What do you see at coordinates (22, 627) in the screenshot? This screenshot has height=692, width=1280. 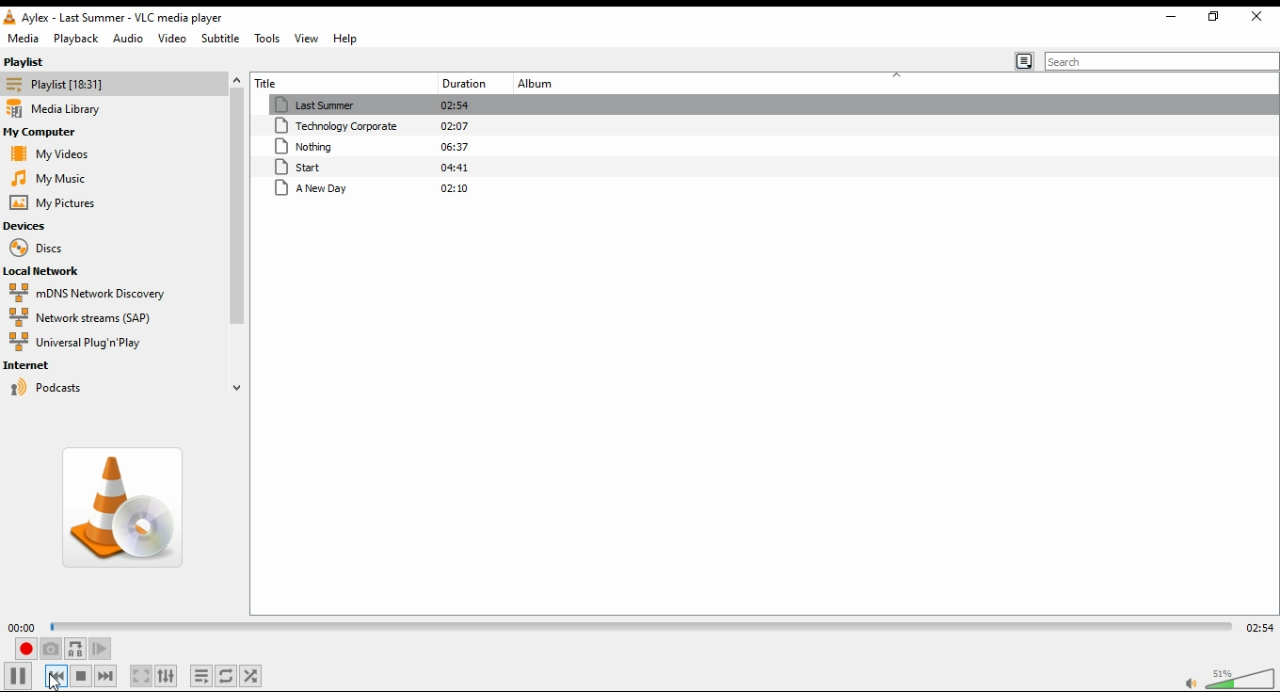 I see `00:00` at bounding box center [22, 627].